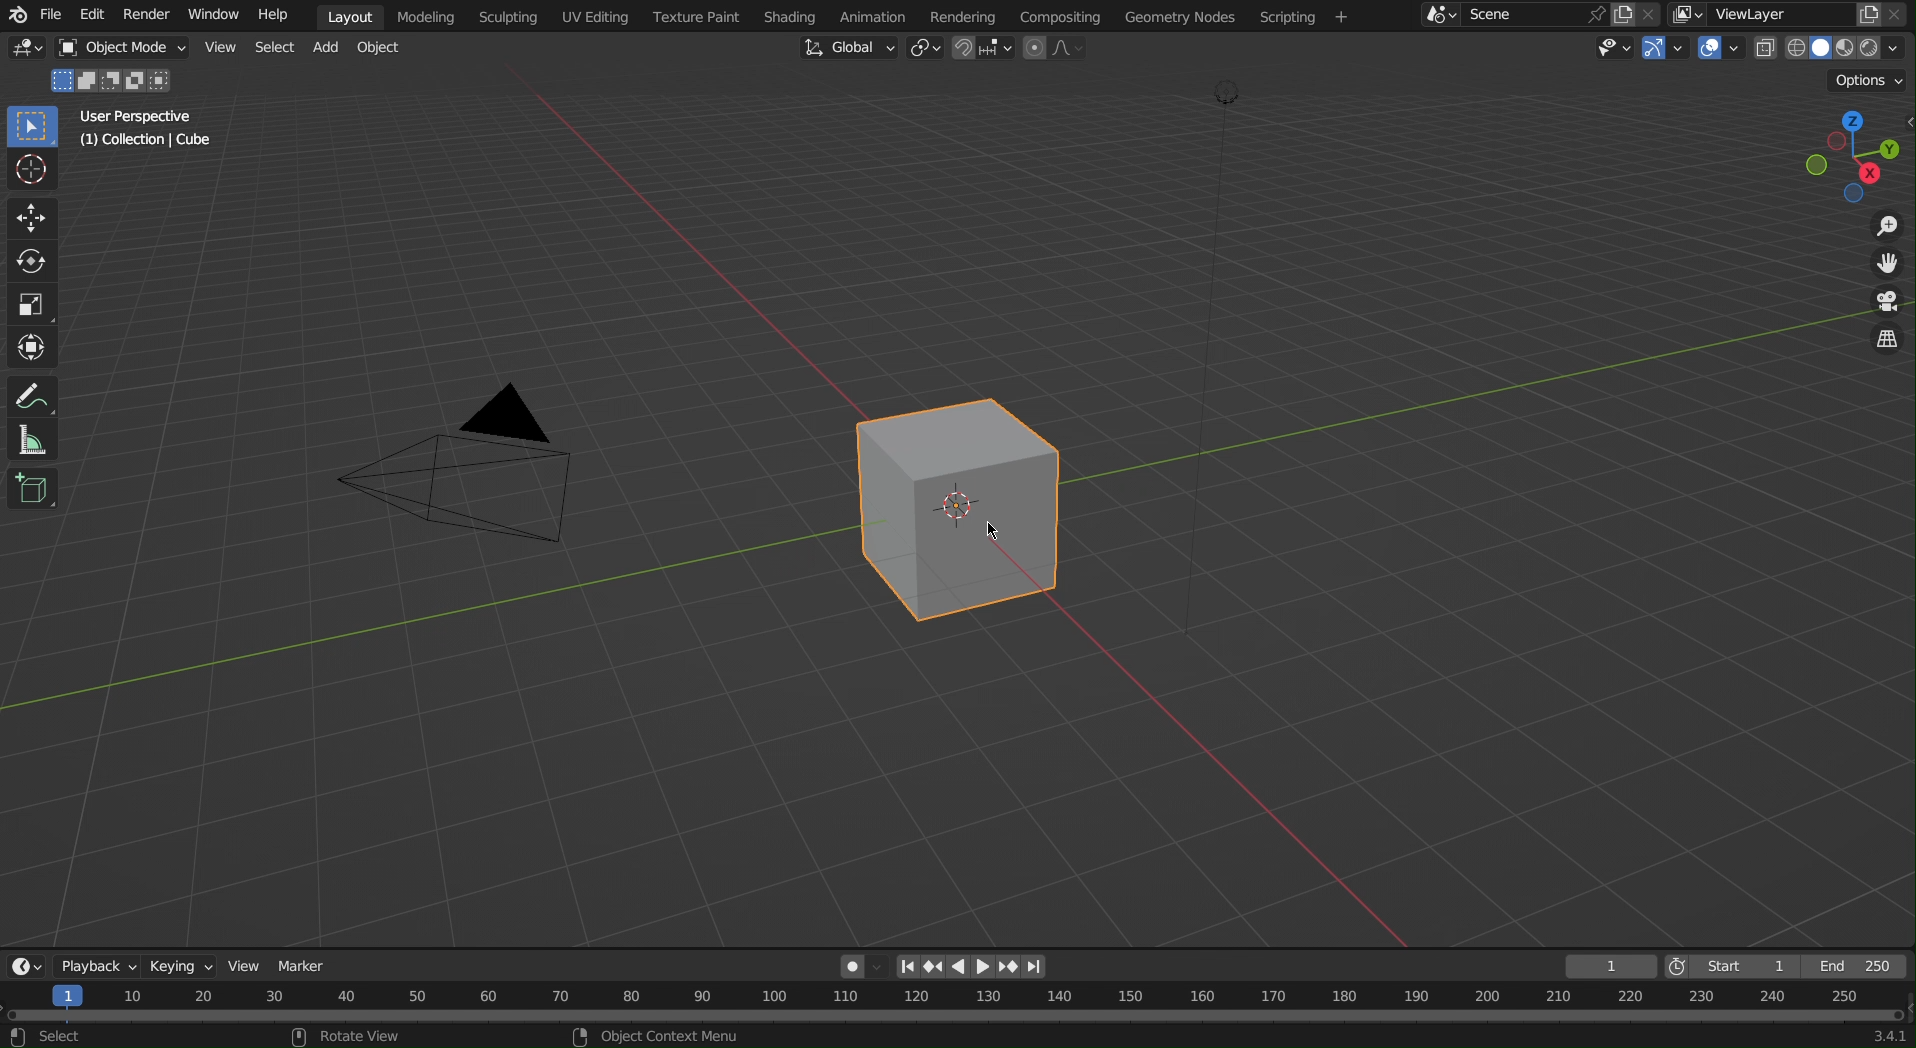  Describe the element at coordinates (51, 18) in the screenshot. I see `File` at that location.